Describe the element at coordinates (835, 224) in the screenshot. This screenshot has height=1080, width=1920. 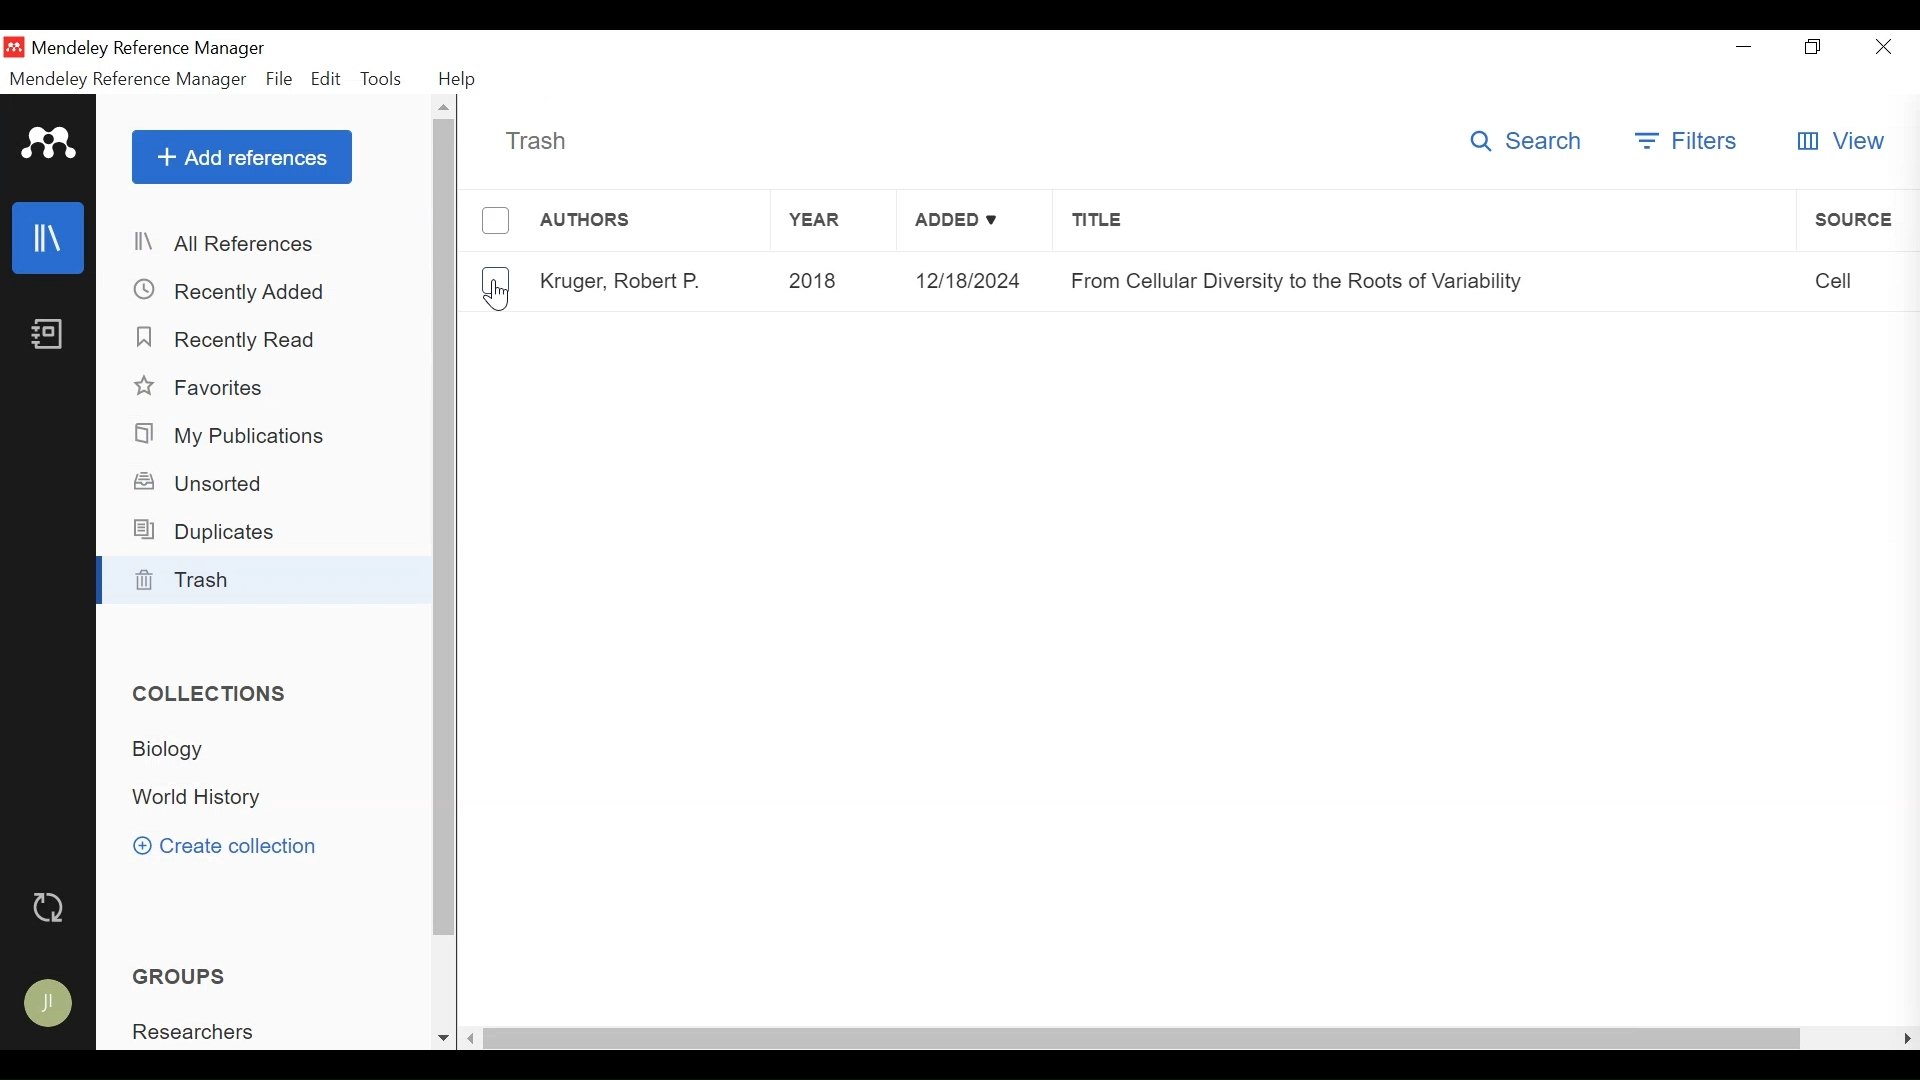
I see `Year` at that location.